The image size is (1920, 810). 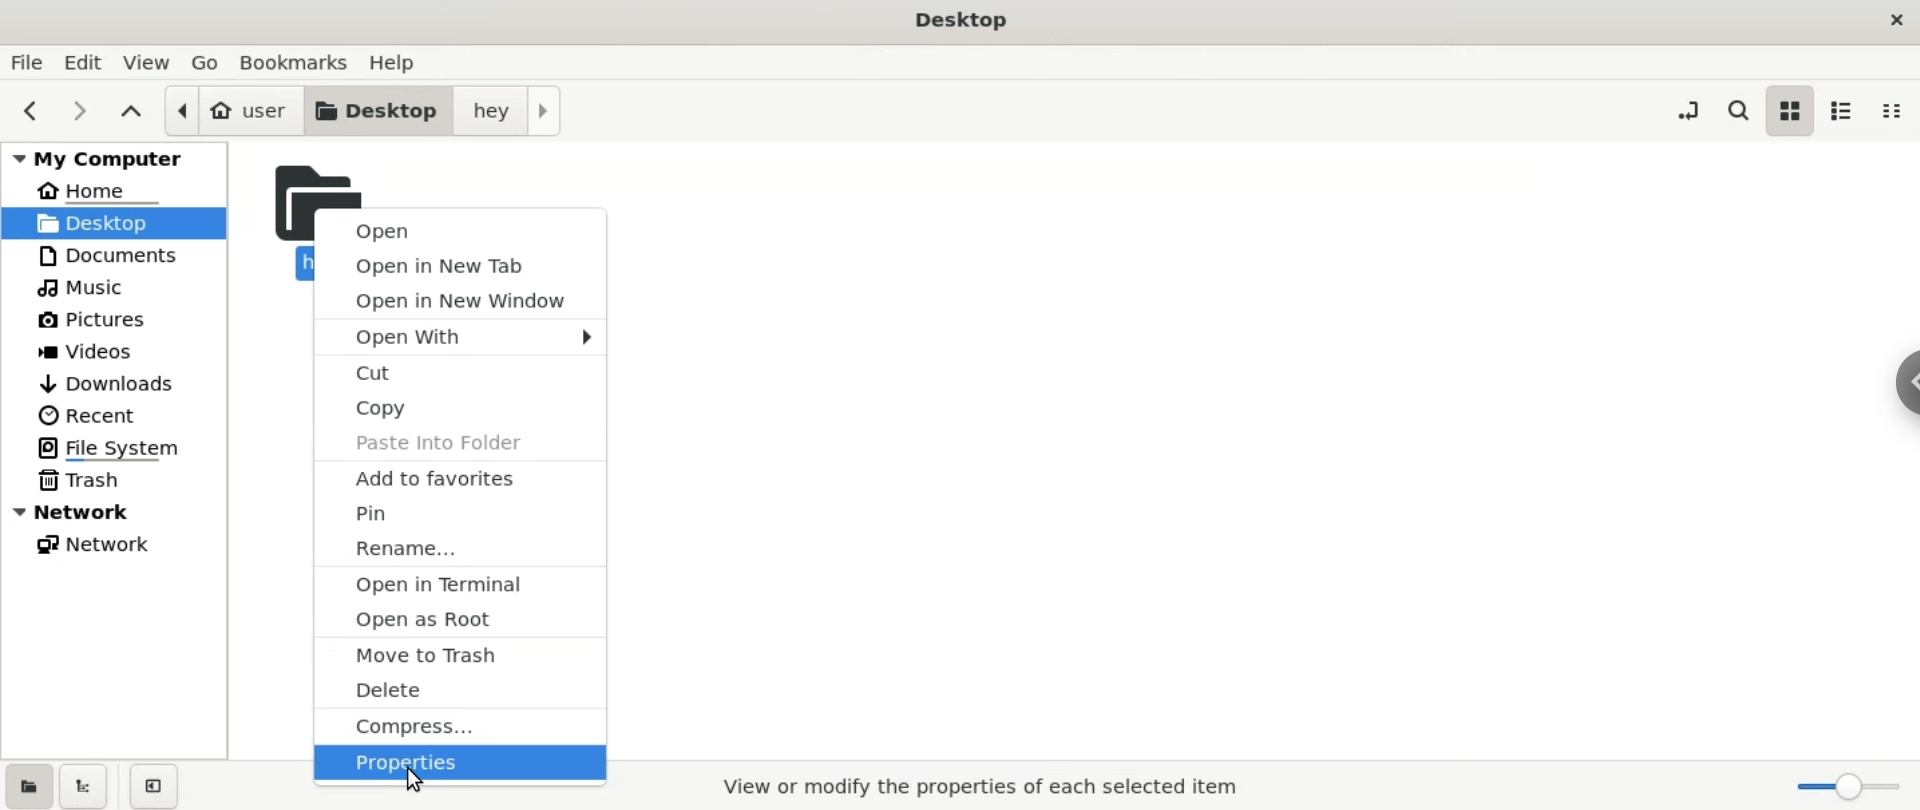 I want to click on bookmarks, so click(x=302, y=62).